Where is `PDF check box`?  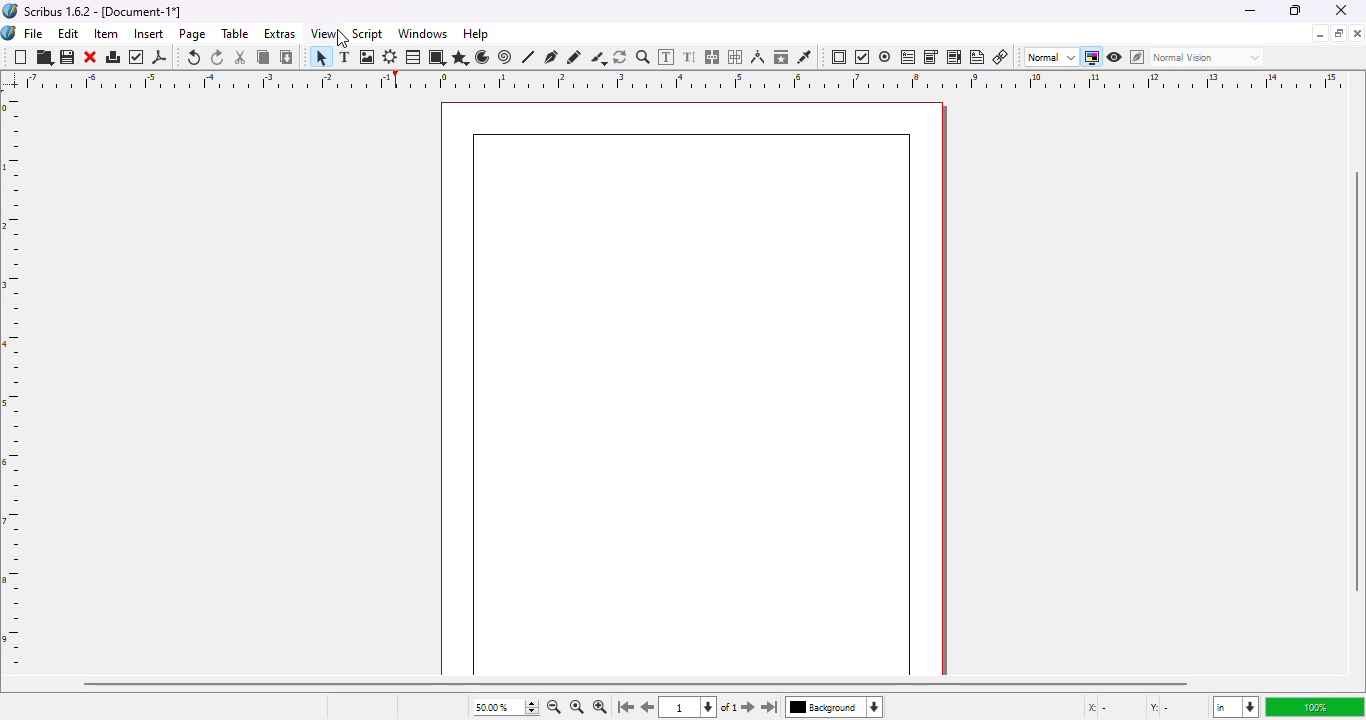 PDF check box is located at coordinates (862, 58).